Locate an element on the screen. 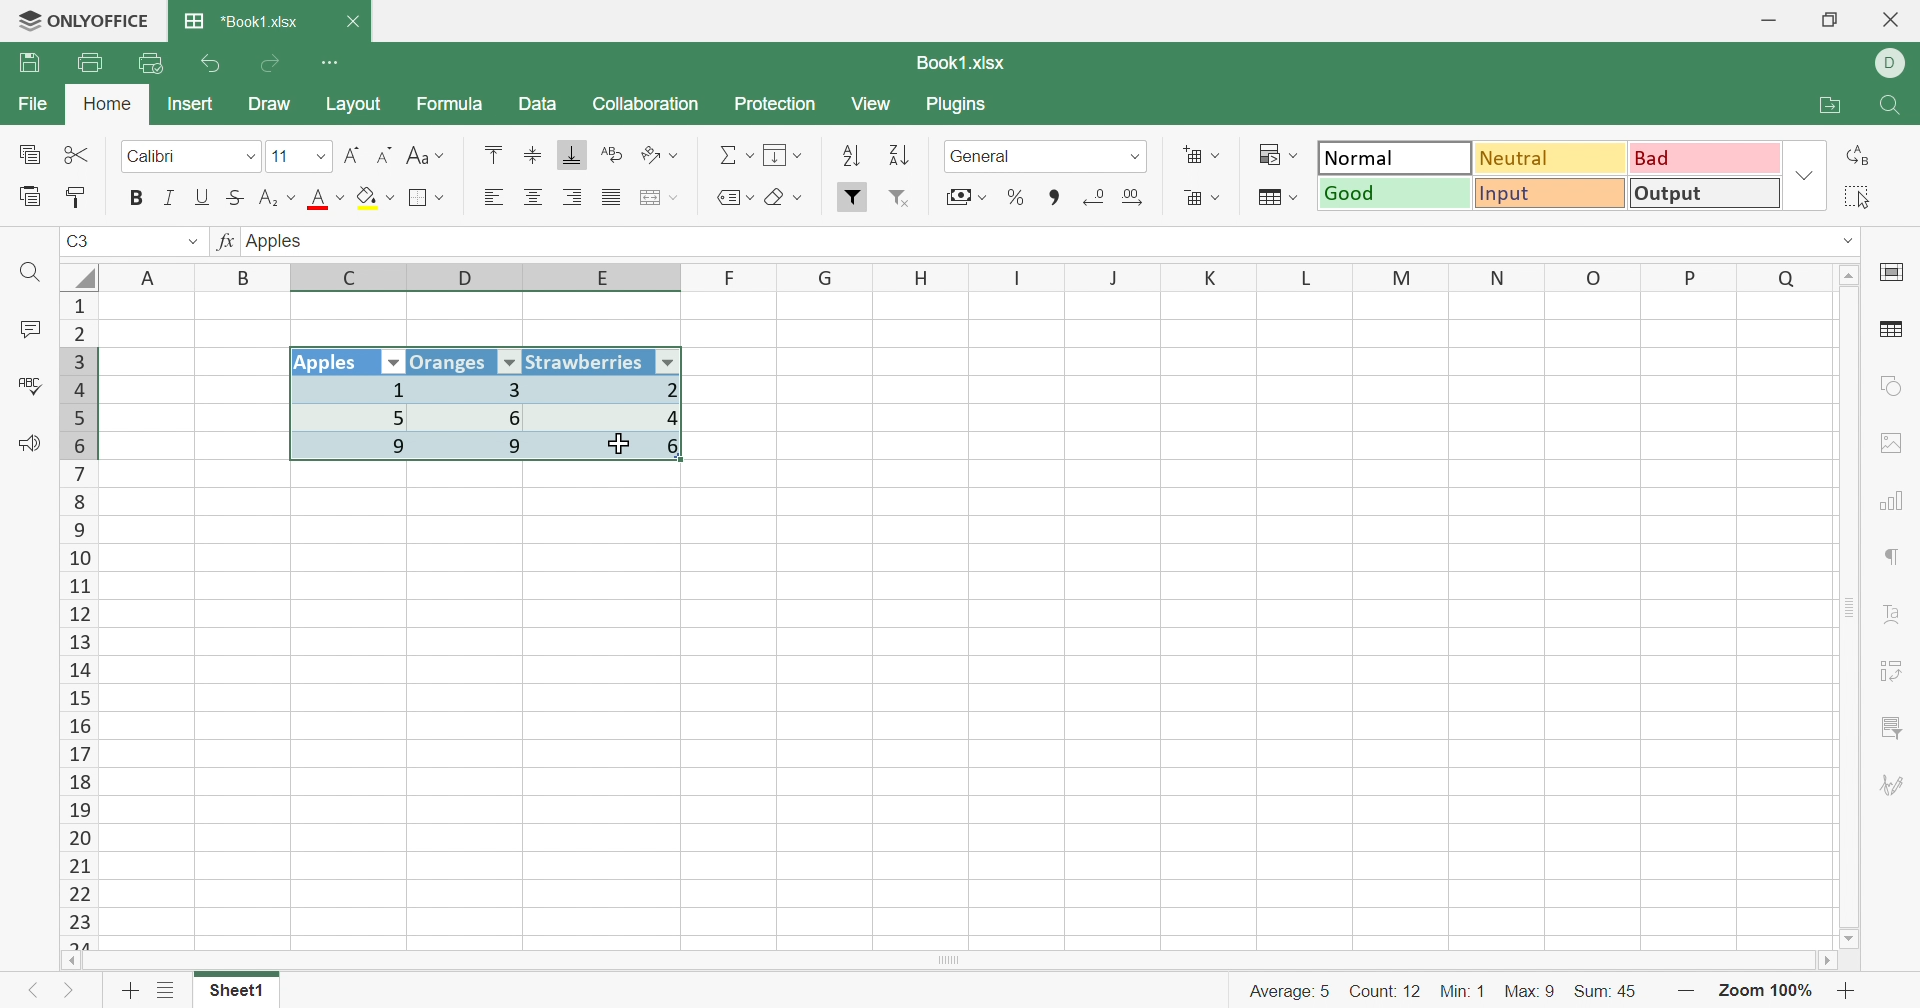 The width and height of the screenshot is (1920, 1008). 2 is located at coordinates (614, 389).